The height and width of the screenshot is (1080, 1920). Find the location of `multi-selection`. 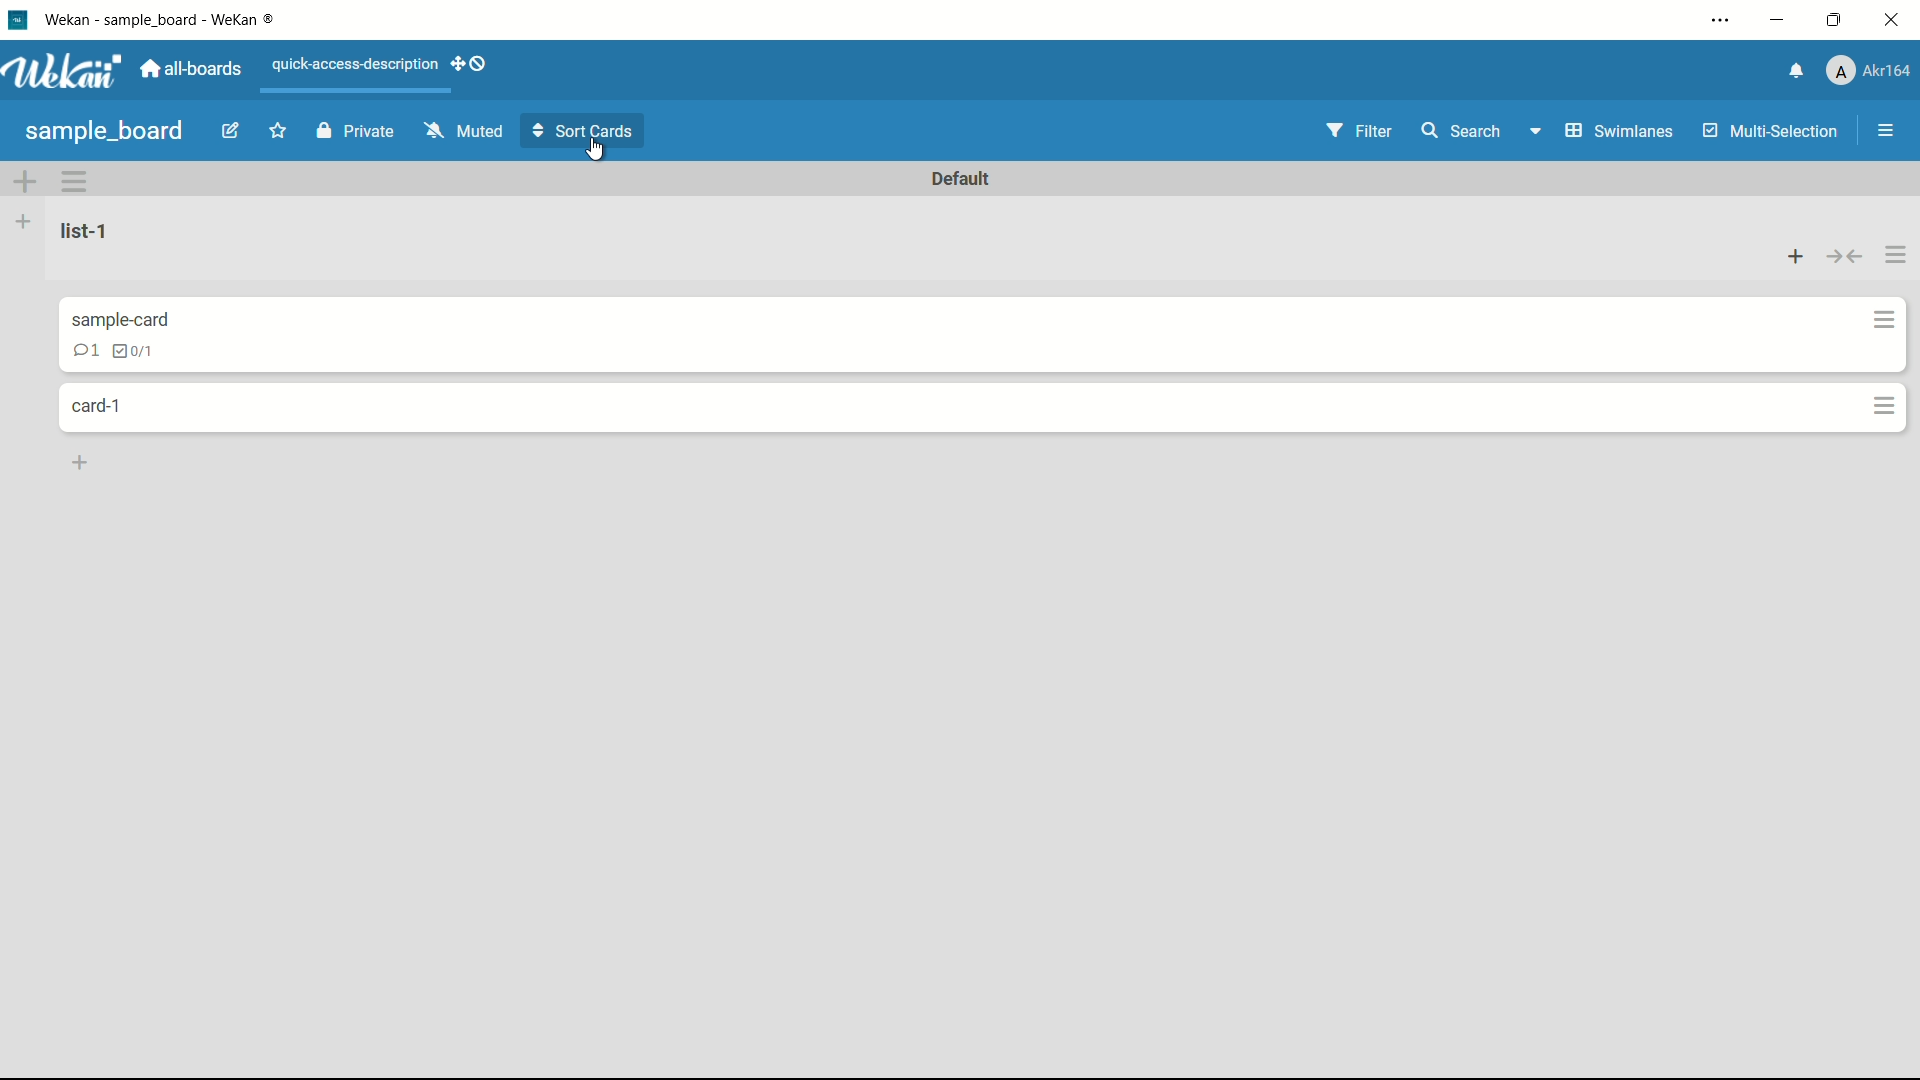

multi-selection is located at coordinates (1772, 132).